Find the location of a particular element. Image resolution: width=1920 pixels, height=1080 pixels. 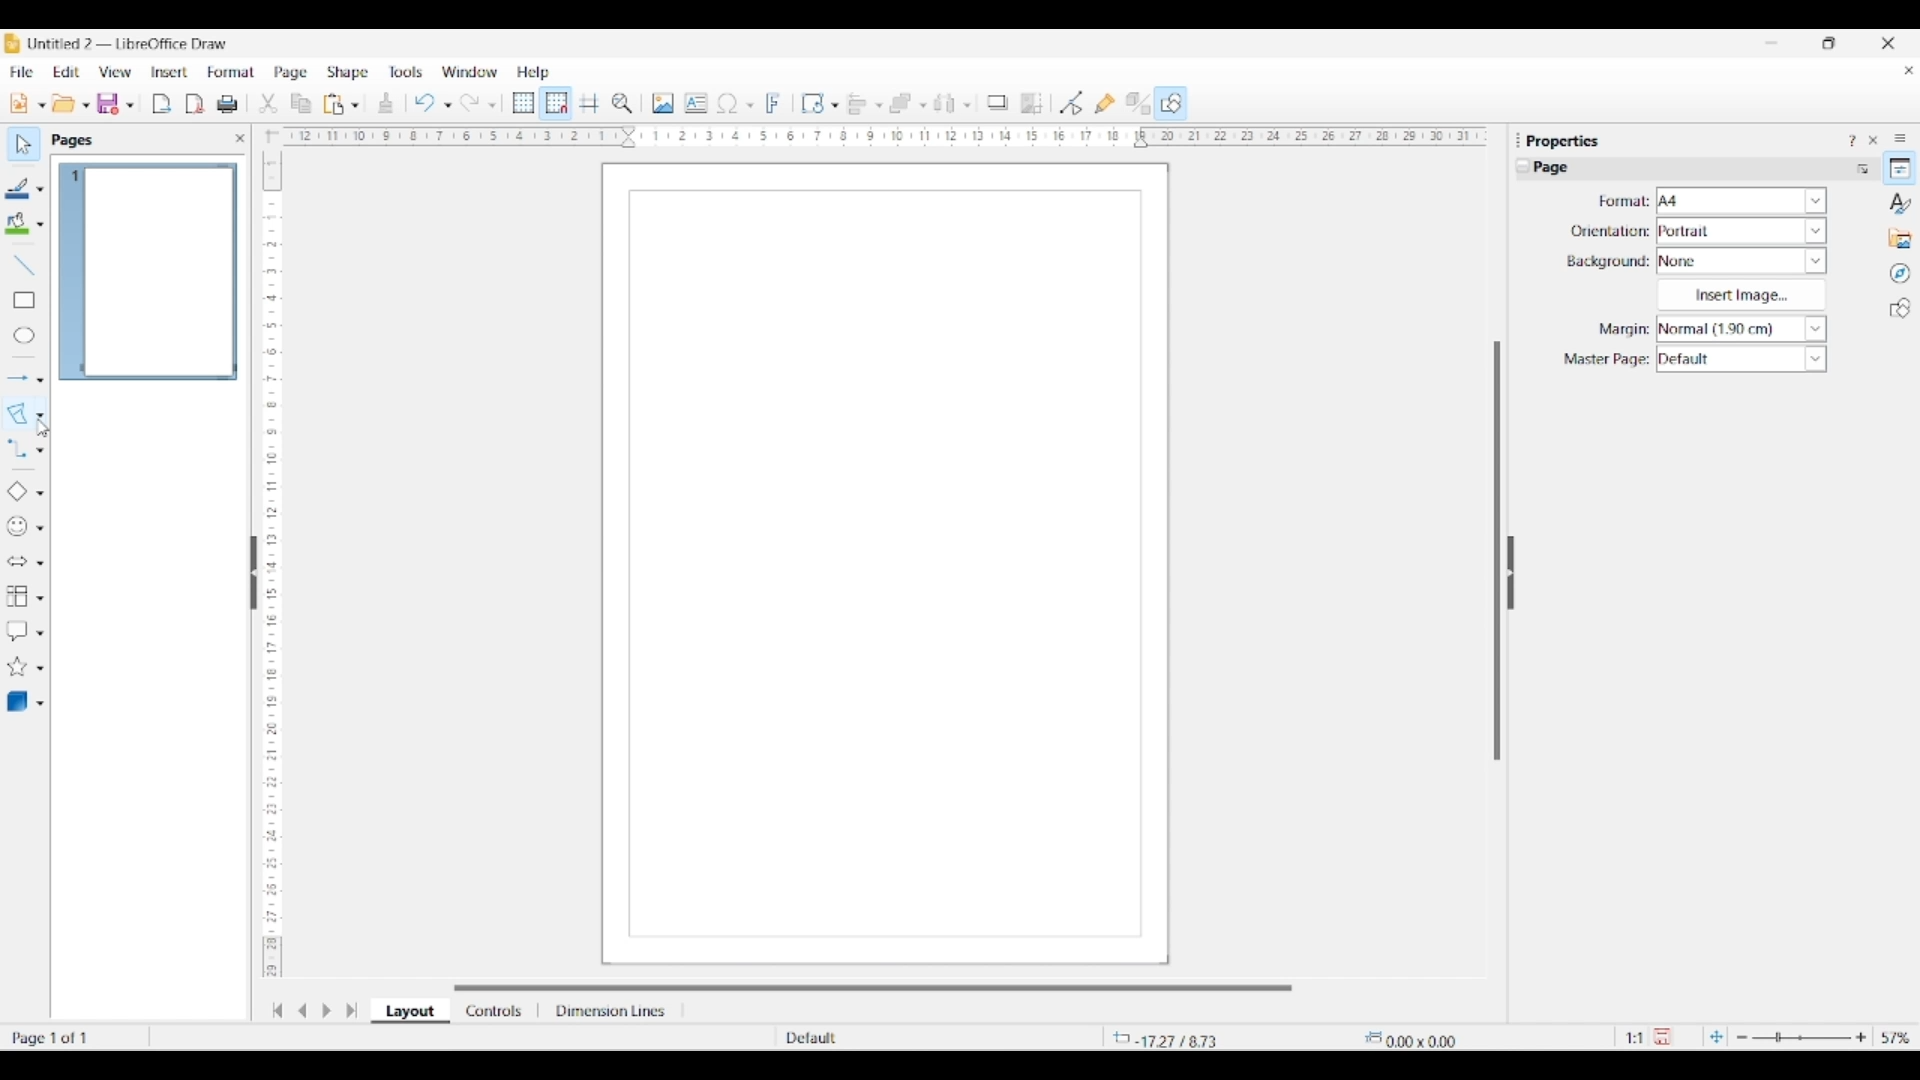

Callout shape options is located at coordinates (40, 633).